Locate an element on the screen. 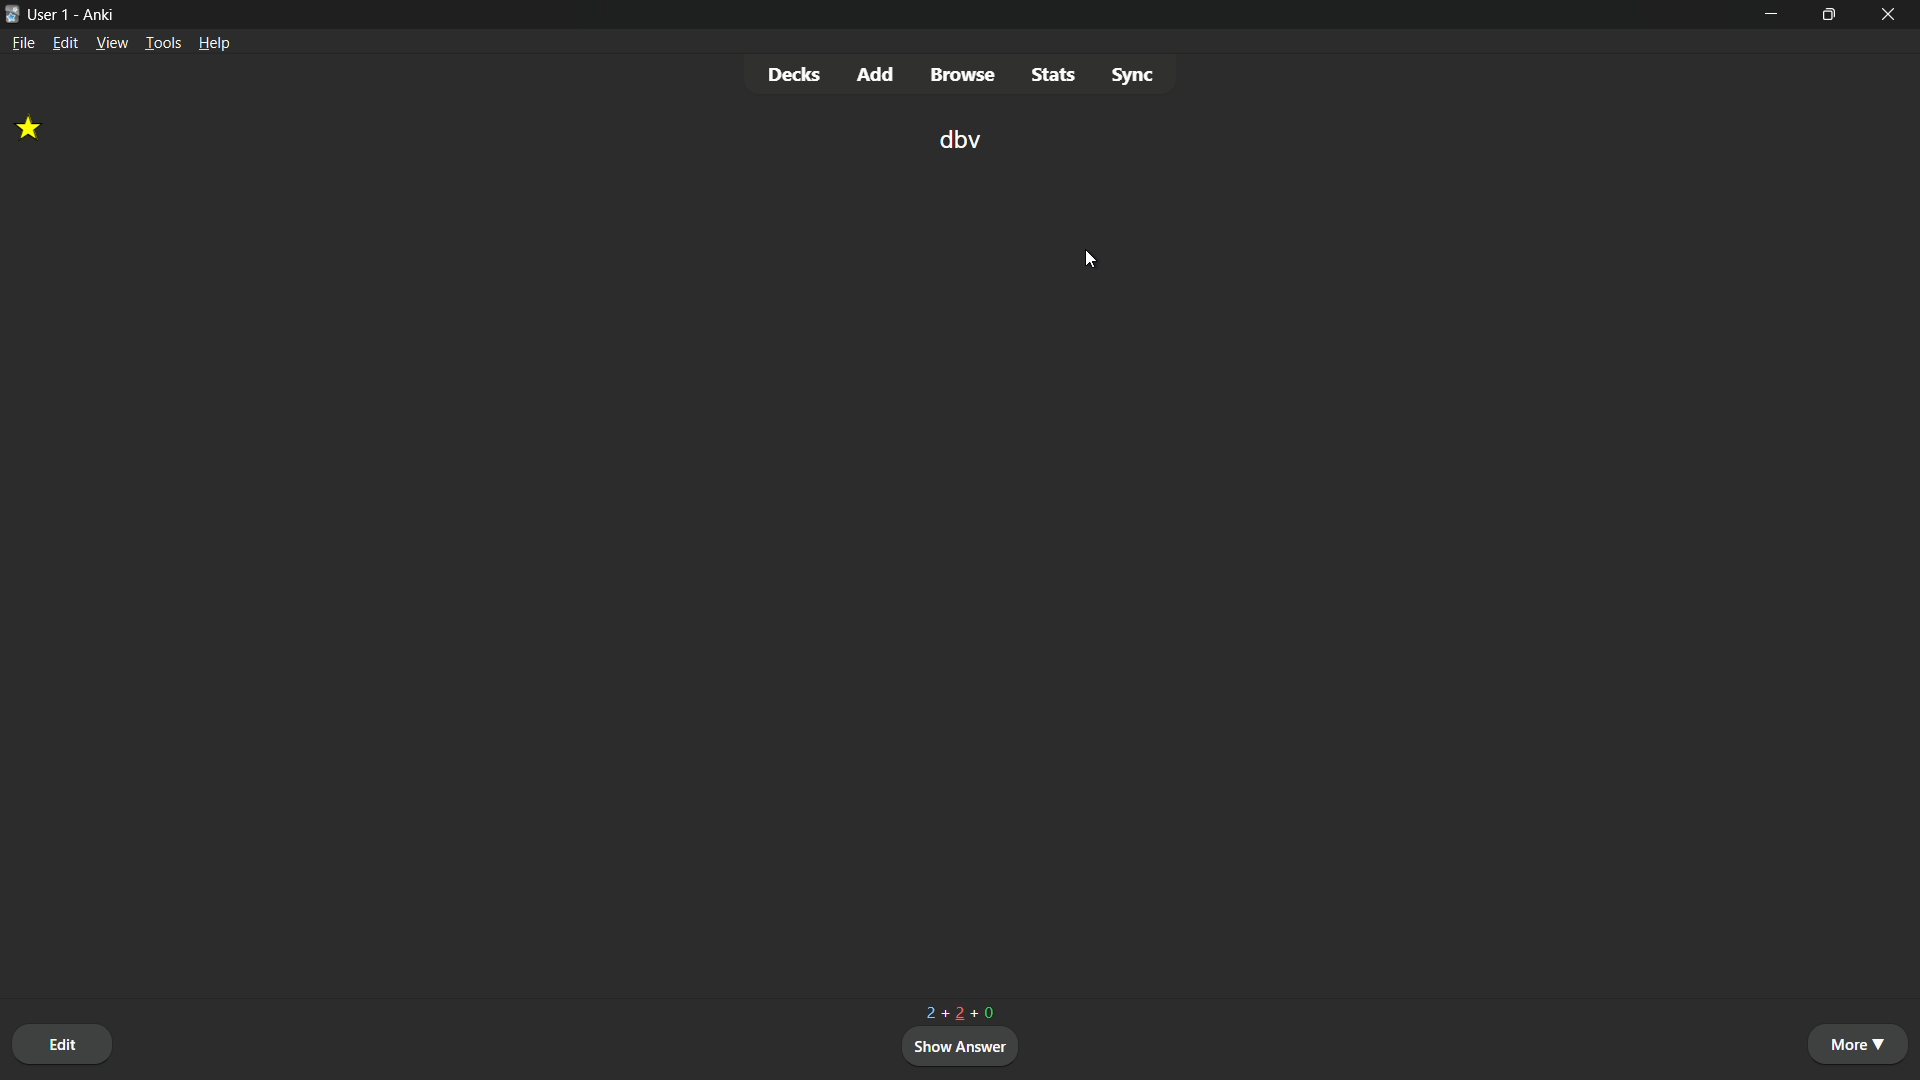 Image resolution: width=1920 pixels, height=1080 pixels. add is located at coordinates (880, 75).